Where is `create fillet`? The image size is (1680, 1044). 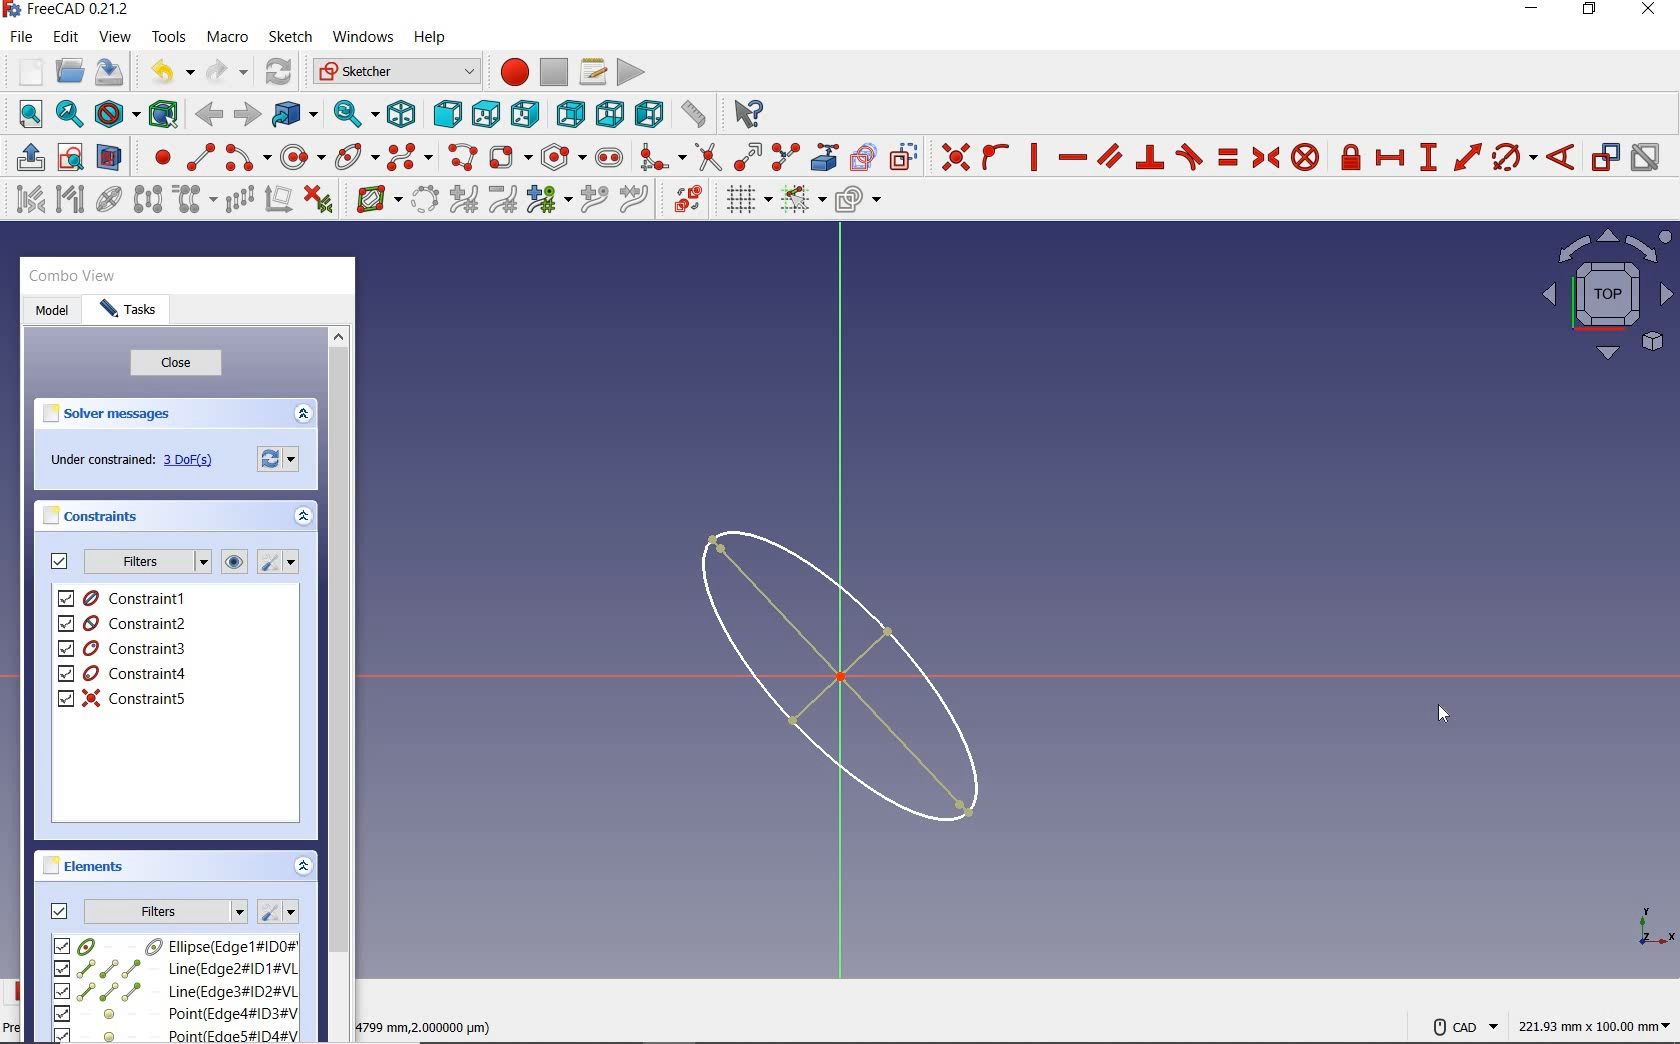
create fillet is located at coordinates (662, 154).